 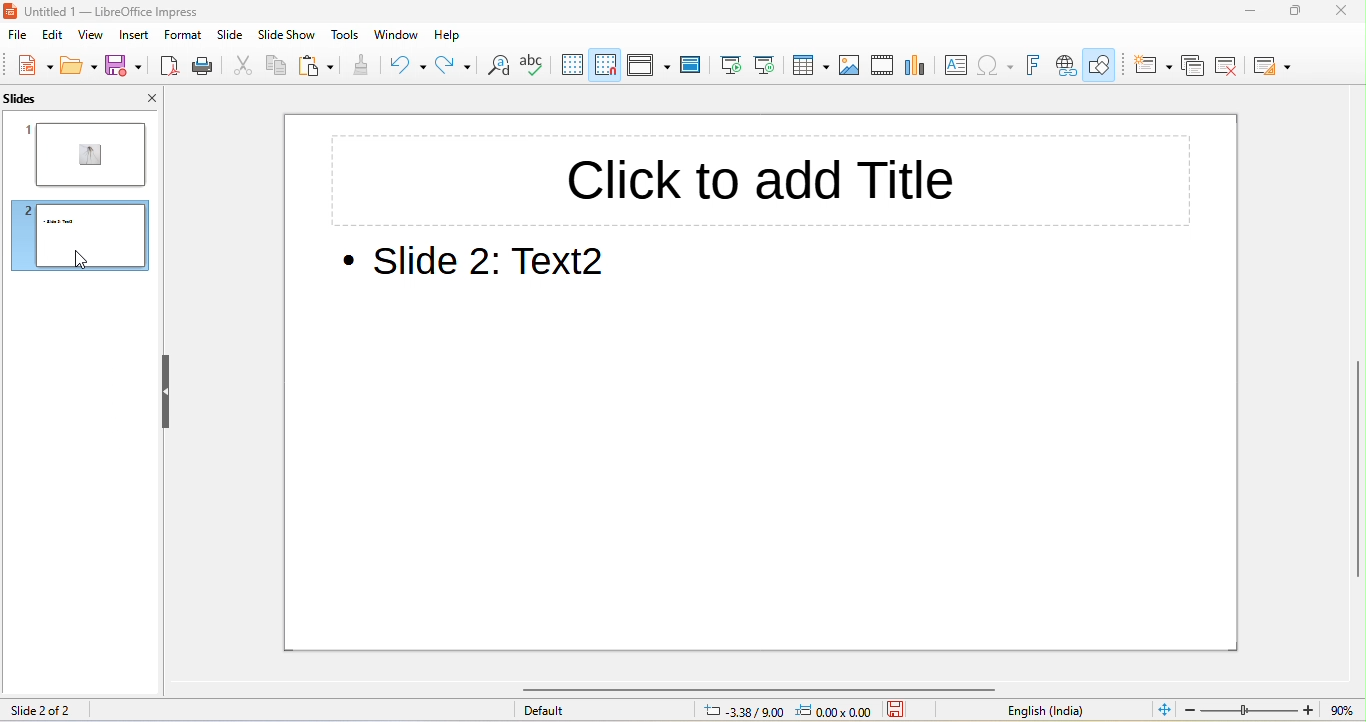 What do you see at coordinates (1035, 65) in the screenshot?
I see `fontwork text` at bounding box center [1035, 65].